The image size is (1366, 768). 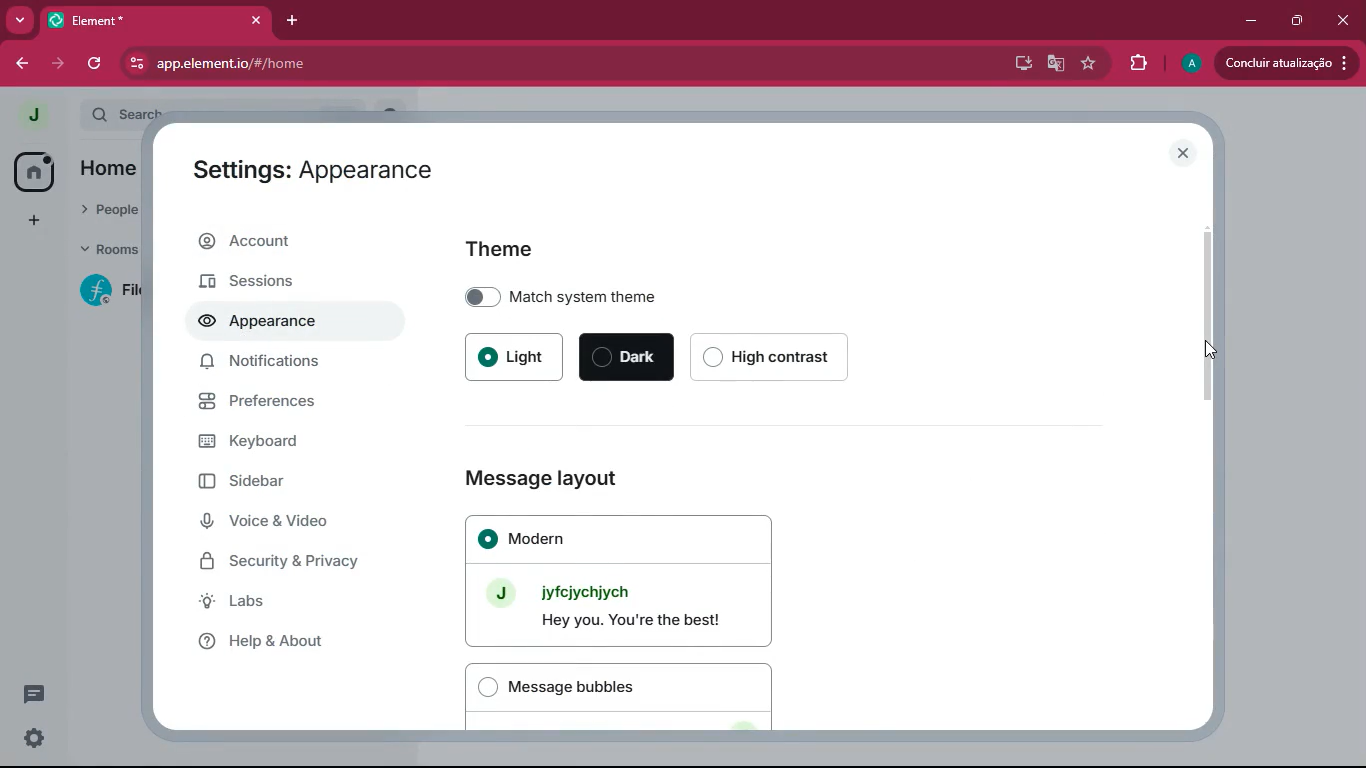 What do you see at coordinates (266, 283) in the screenshot?
I see `sessions` at bounding box center [266, 283].